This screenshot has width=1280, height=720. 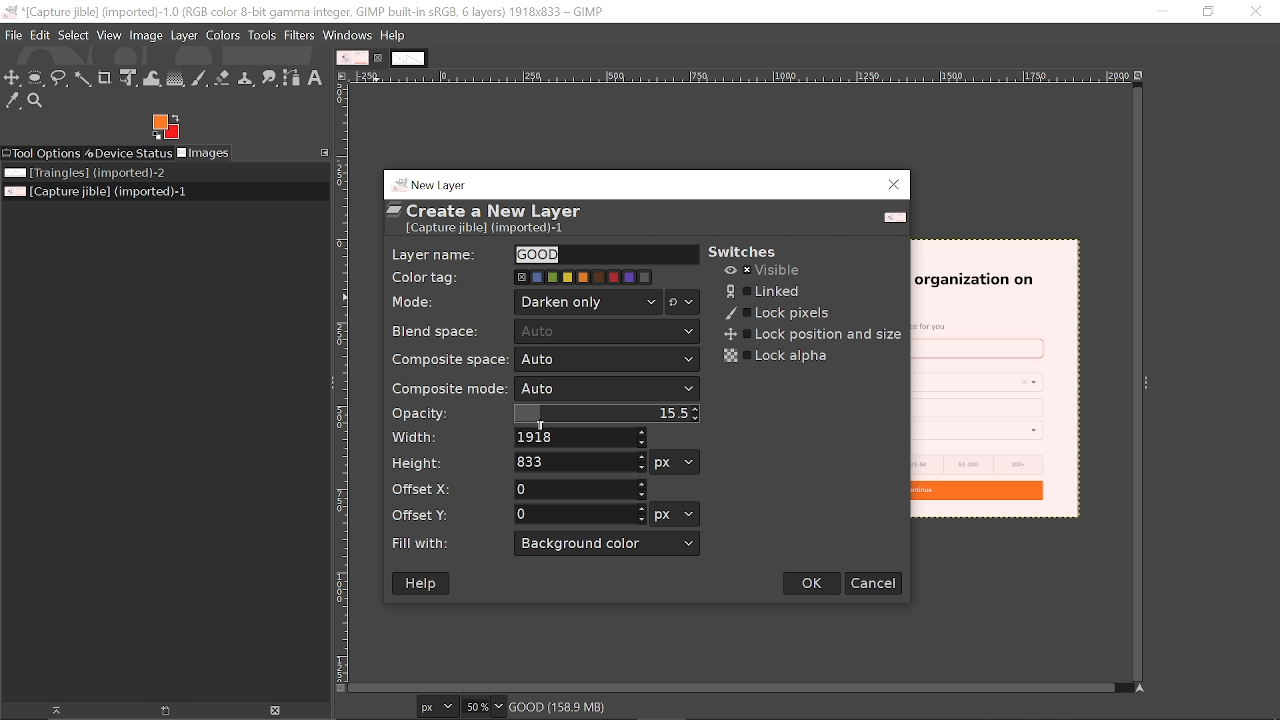 What do you see at coordinates (94, 192) in the screenshot?
I see `Current image file` at bounding box center [94, 192].